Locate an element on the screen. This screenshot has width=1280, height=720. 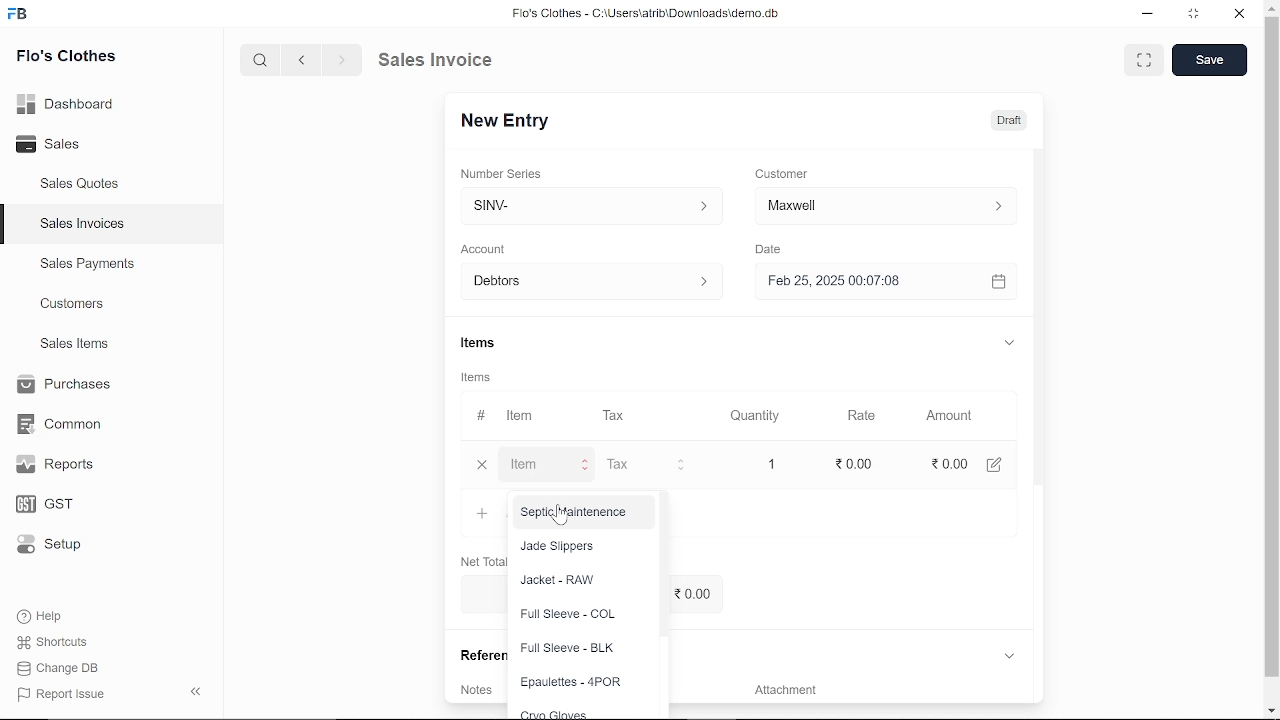
Purchases is located at coordinates (67, 386).